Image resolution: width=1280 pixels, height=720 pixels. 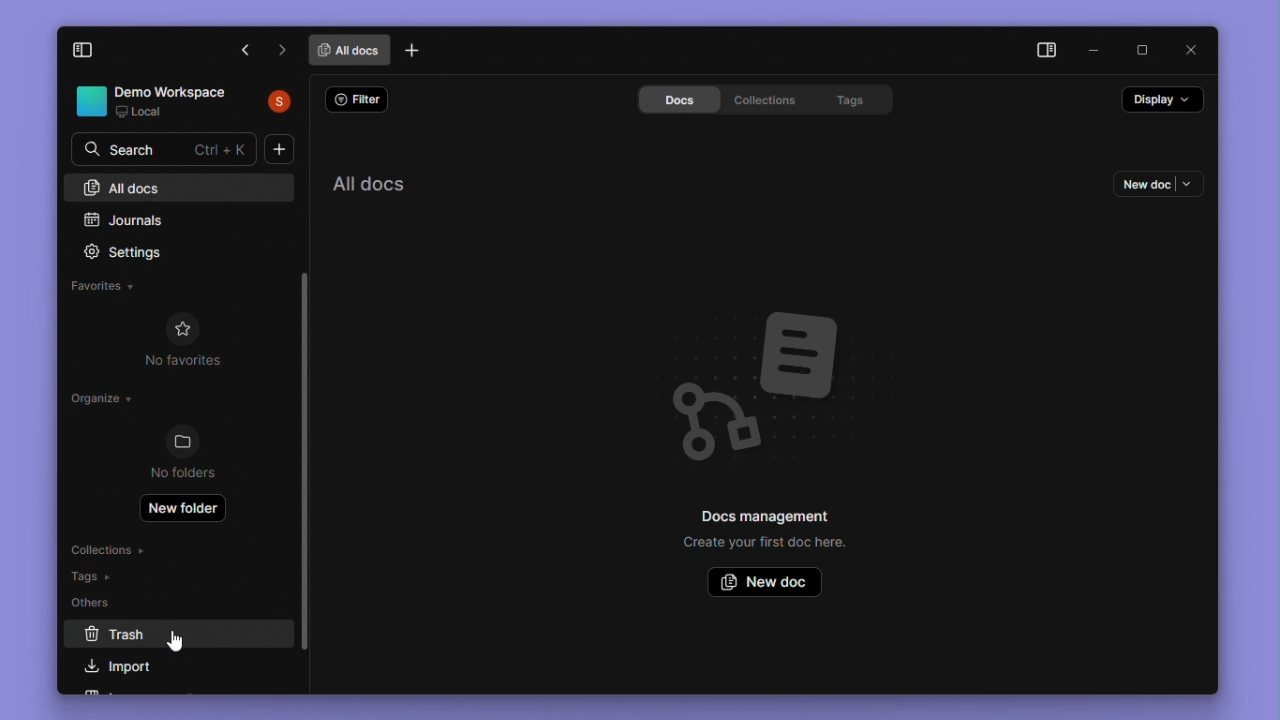 What do you see at coordinates (1155, 182) in the screenshot?
I see `New doc` at bounding box center [1155, 182].